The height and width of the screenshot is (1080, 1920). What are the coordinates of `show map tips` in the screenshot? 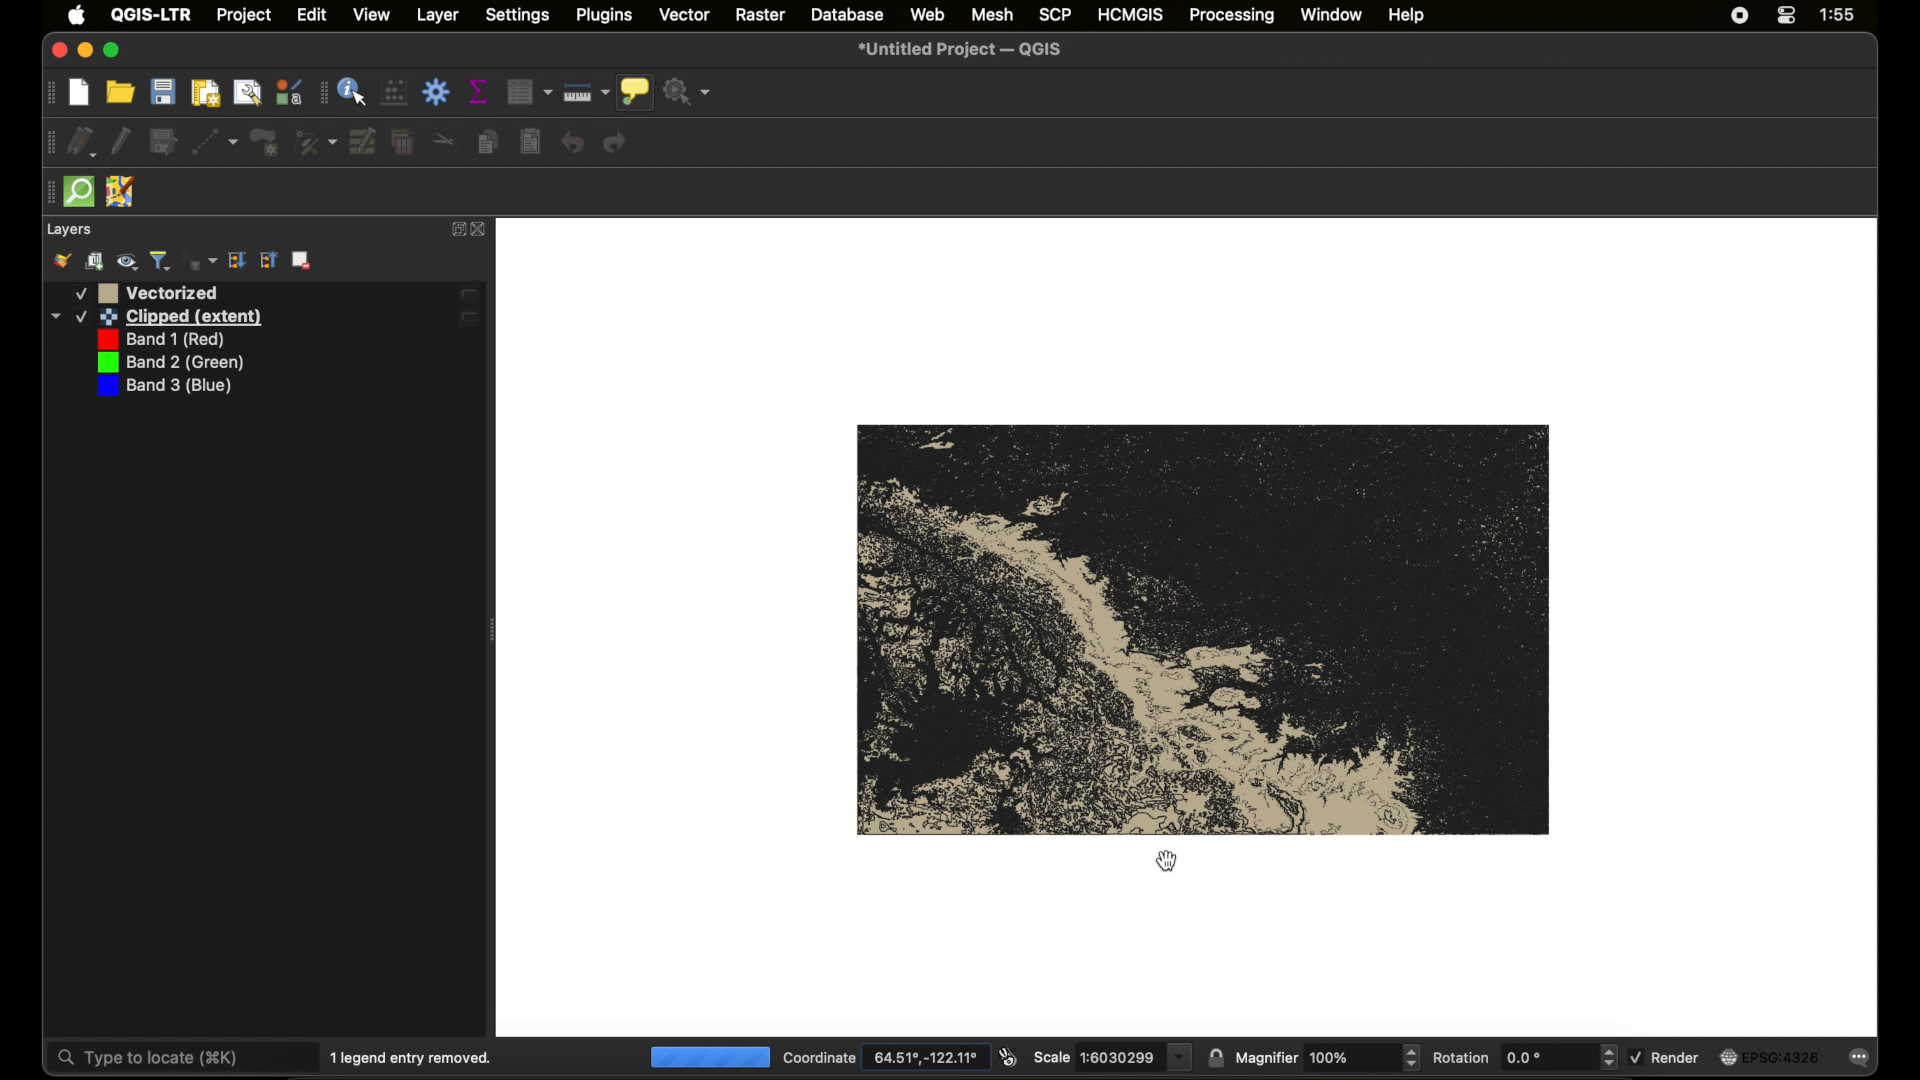 It's located at (635, 92).